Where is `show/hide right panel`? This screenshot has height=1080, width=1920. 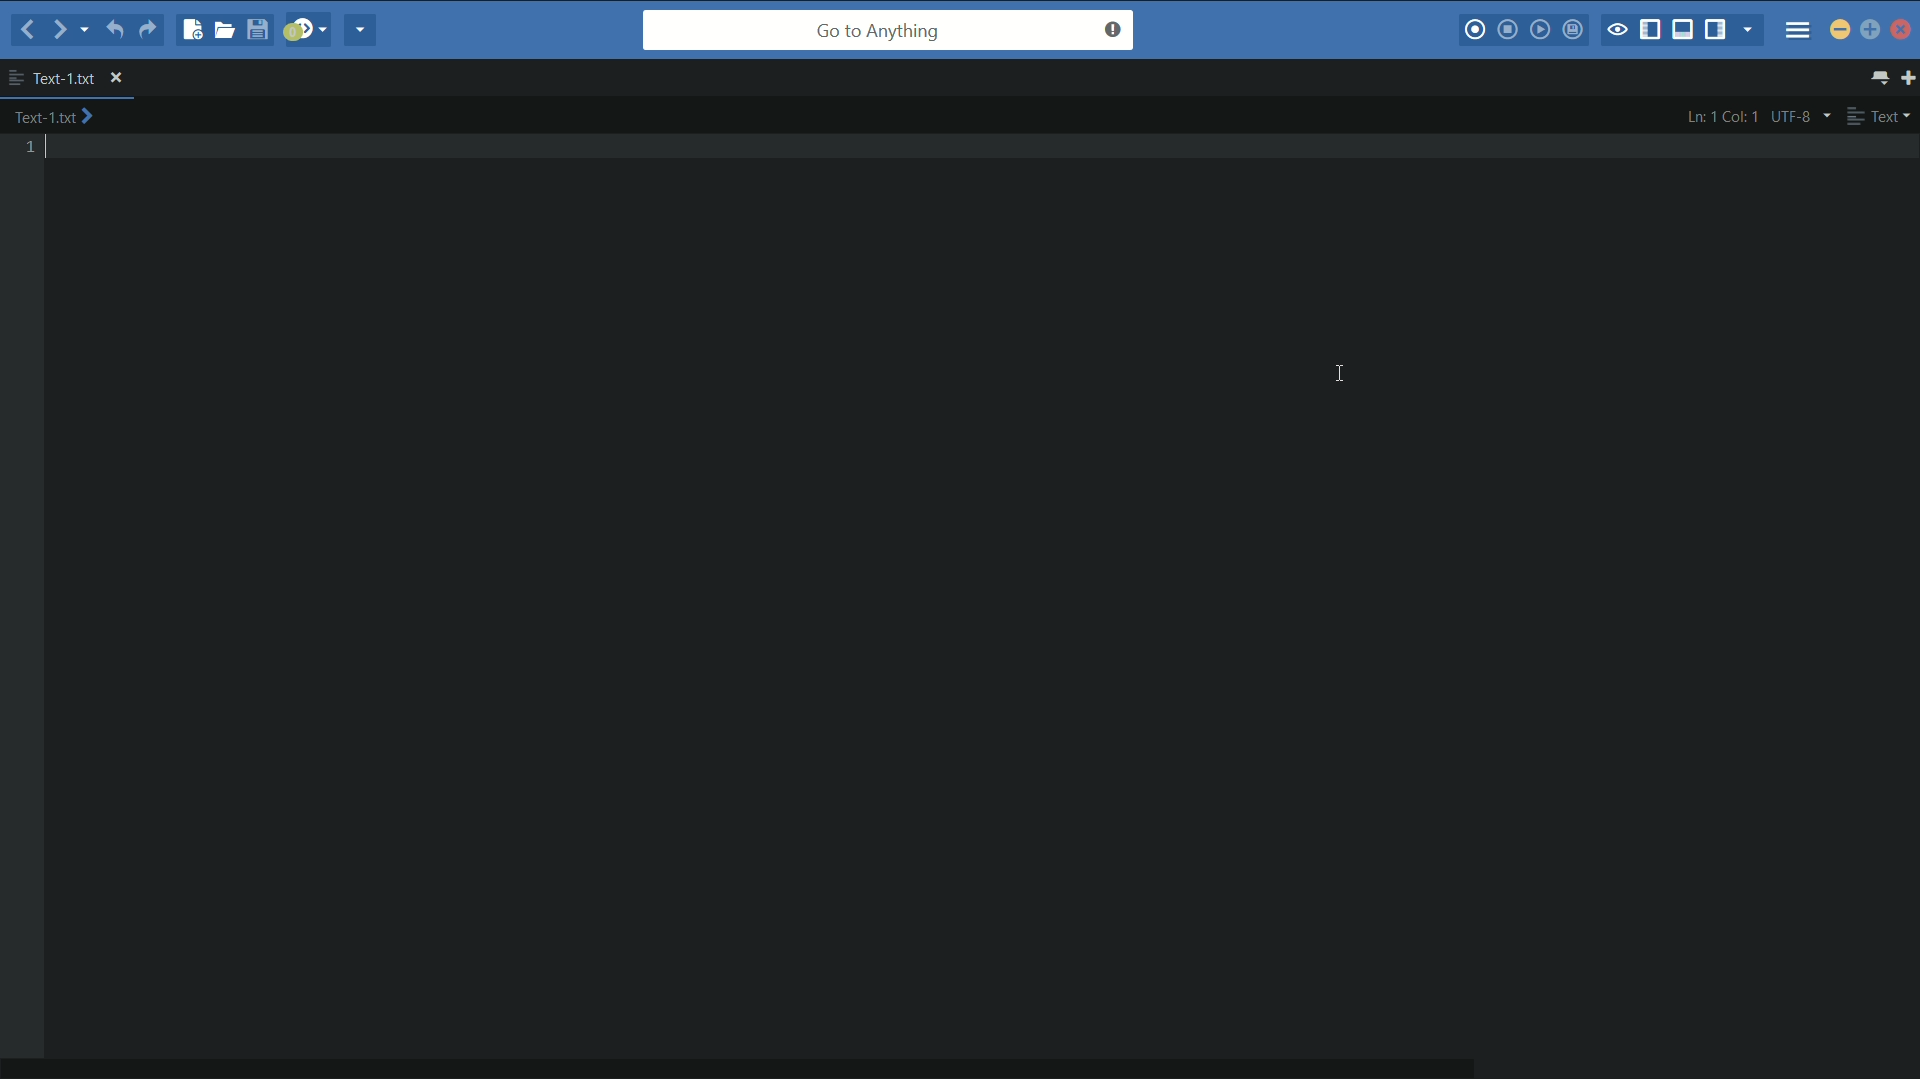 show/hide right panel is located at coordinates (1717, 32).